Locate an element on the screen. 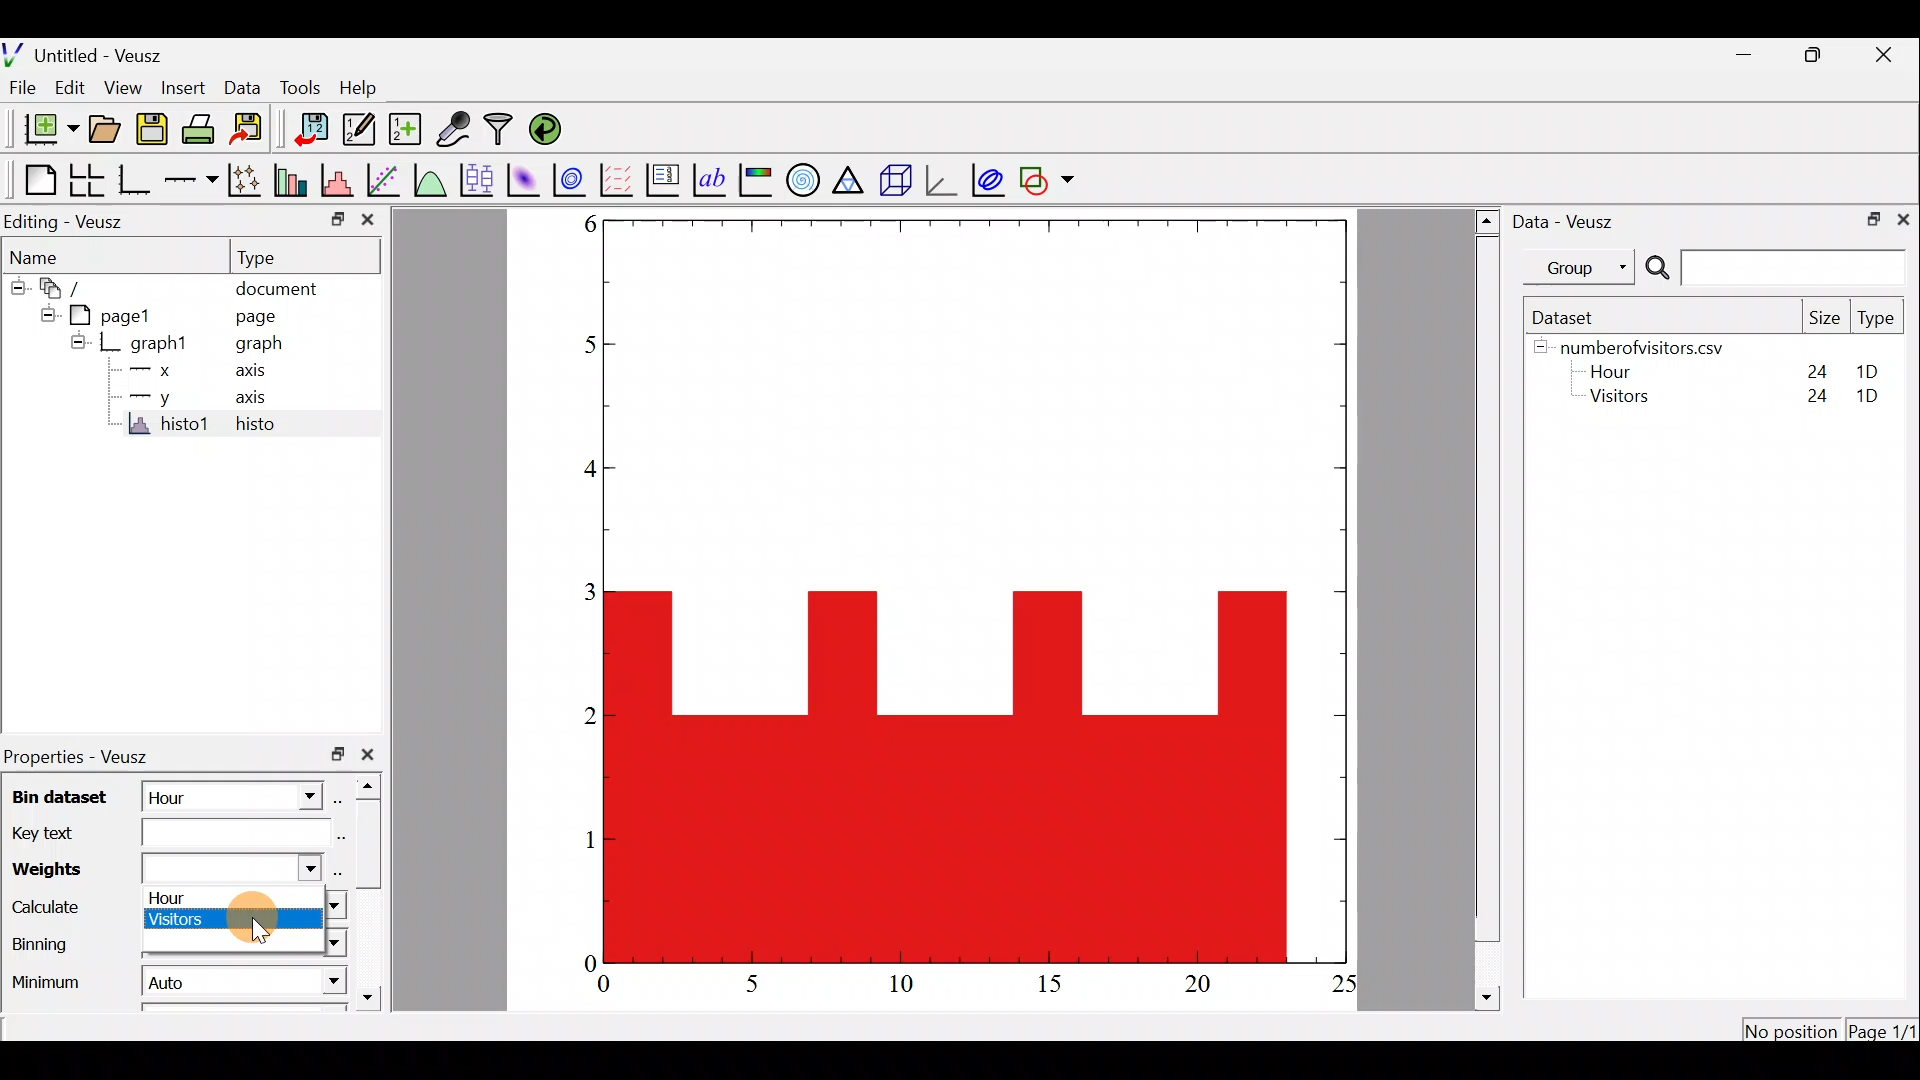 This screenshot has width=1920, height=1080. axis is located at coordinates (247, 374).